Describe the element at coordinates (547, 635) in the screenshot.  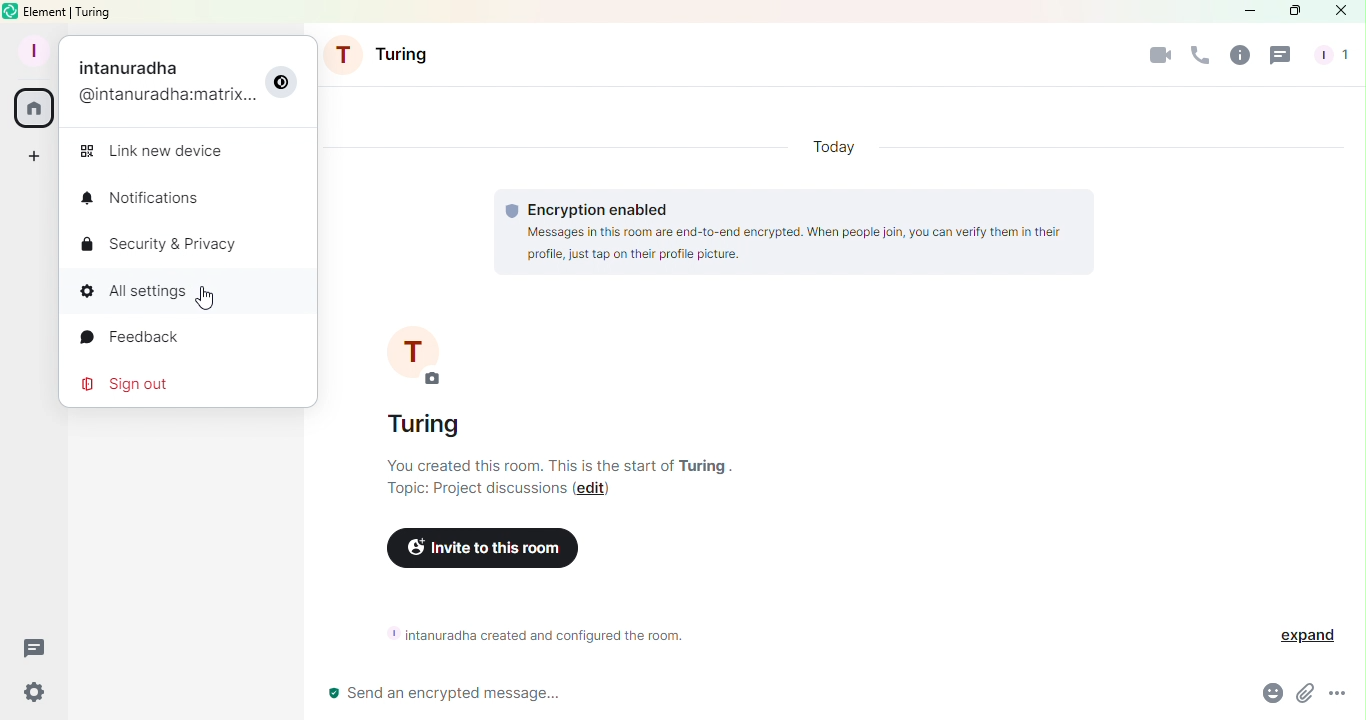
I see `Room information` at that location.